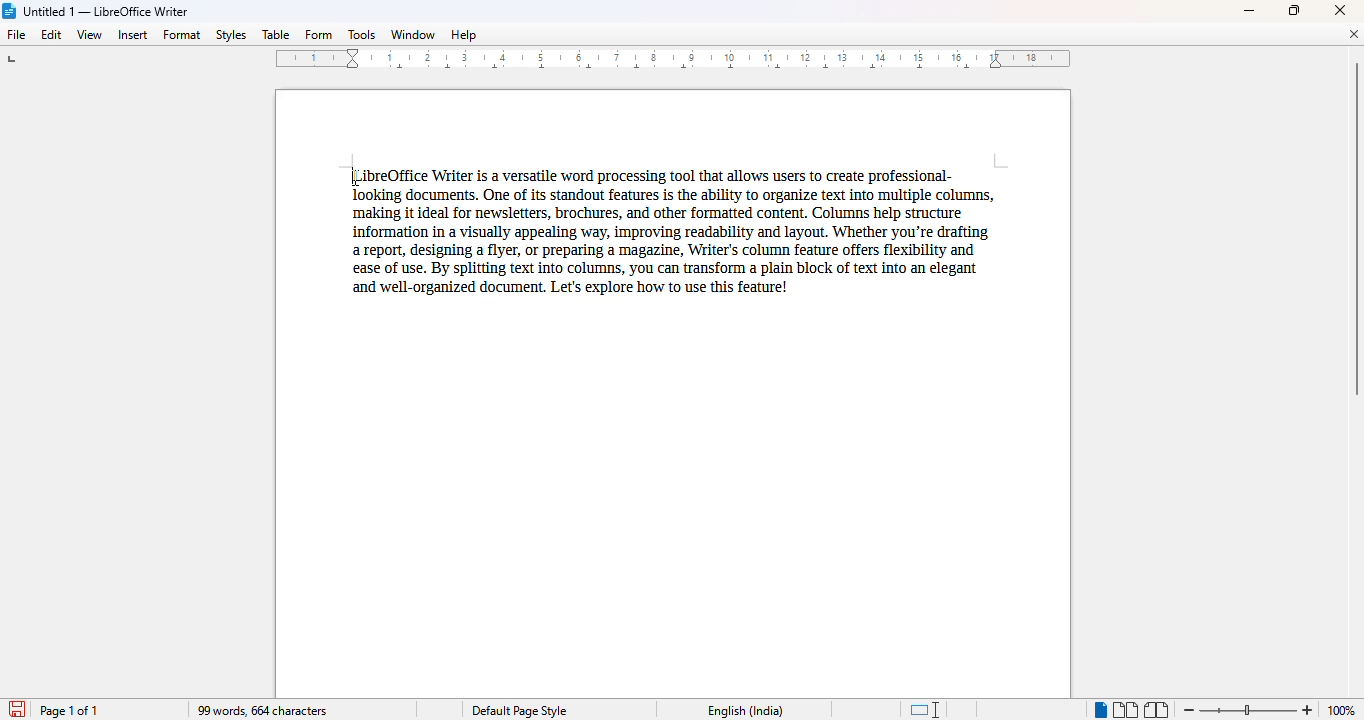 This screenshot has width=1364, height=720. What do you see at coordinates (318, 35) in the screenshot?
I see `form` at bounding box center [318, 35].